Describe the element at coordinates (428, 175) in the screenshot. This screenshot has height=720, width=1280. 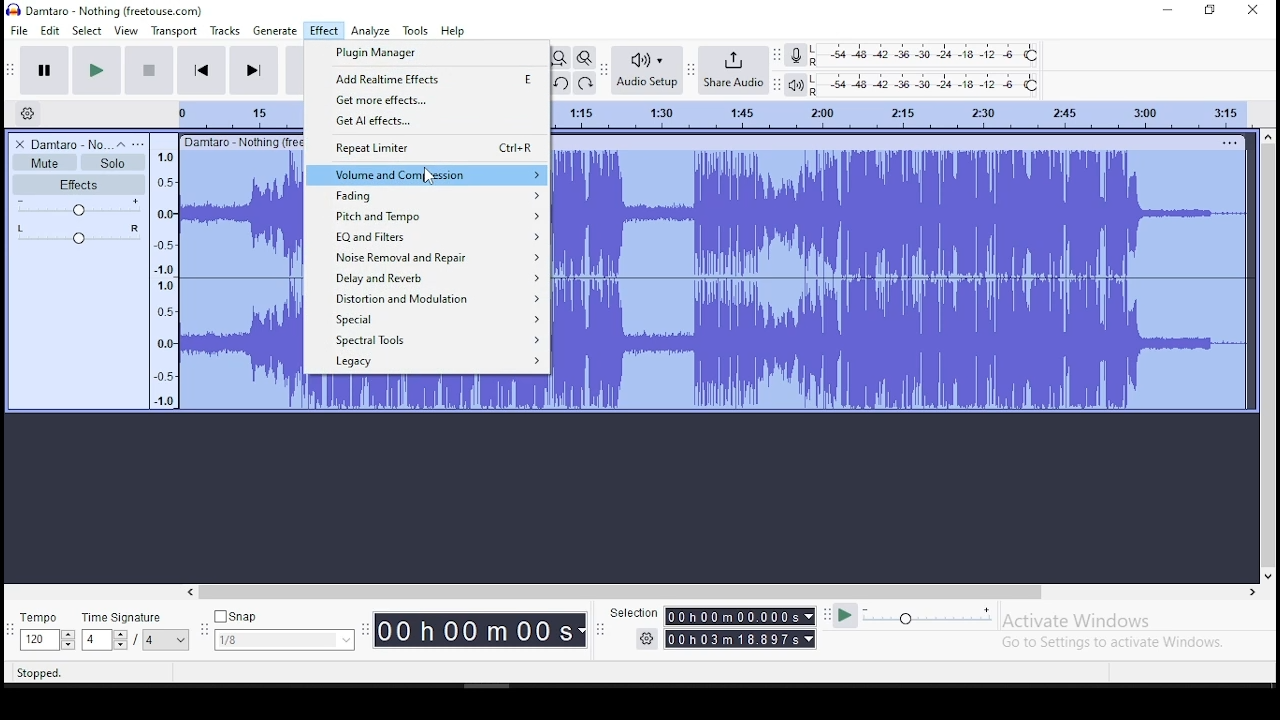
I see `volume and compression` at that location.